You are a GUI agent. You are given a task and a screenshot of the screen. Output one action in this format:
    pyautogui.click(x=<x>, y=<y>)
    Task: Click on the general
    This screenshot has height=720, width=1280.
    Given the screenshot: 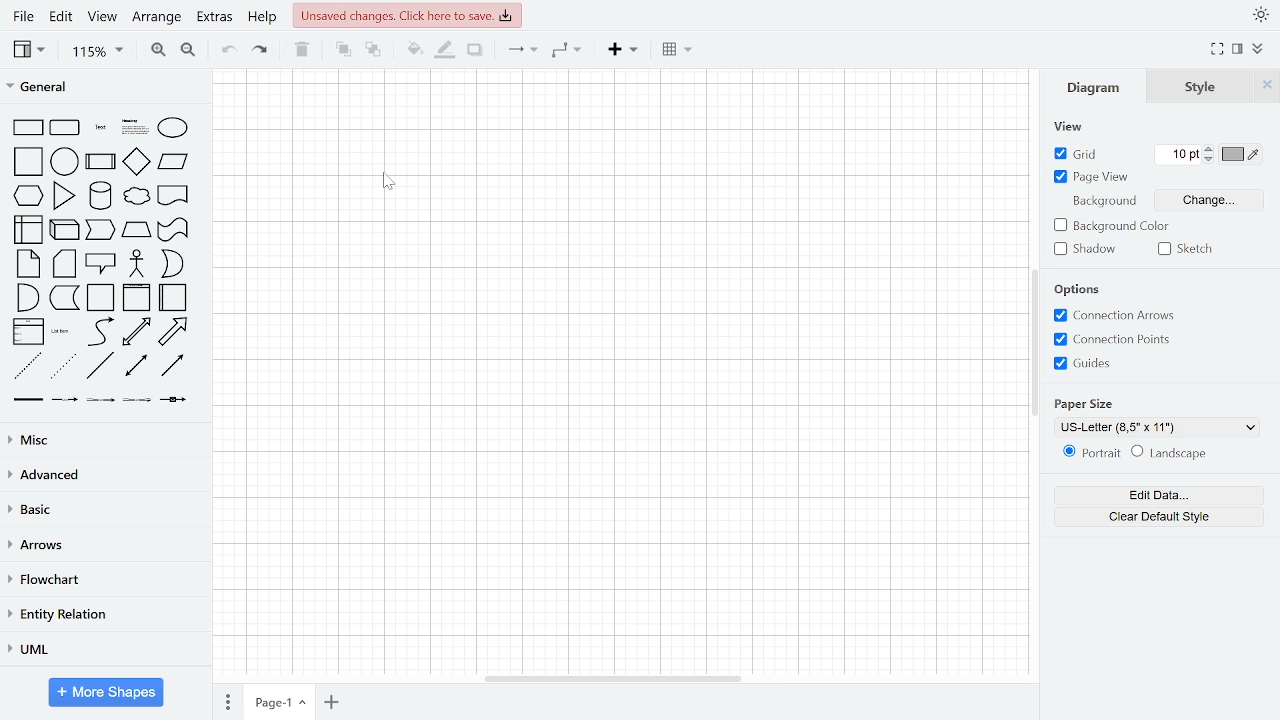 What is the action you would take?
    pyautogui.click(x=102, y=85)
    